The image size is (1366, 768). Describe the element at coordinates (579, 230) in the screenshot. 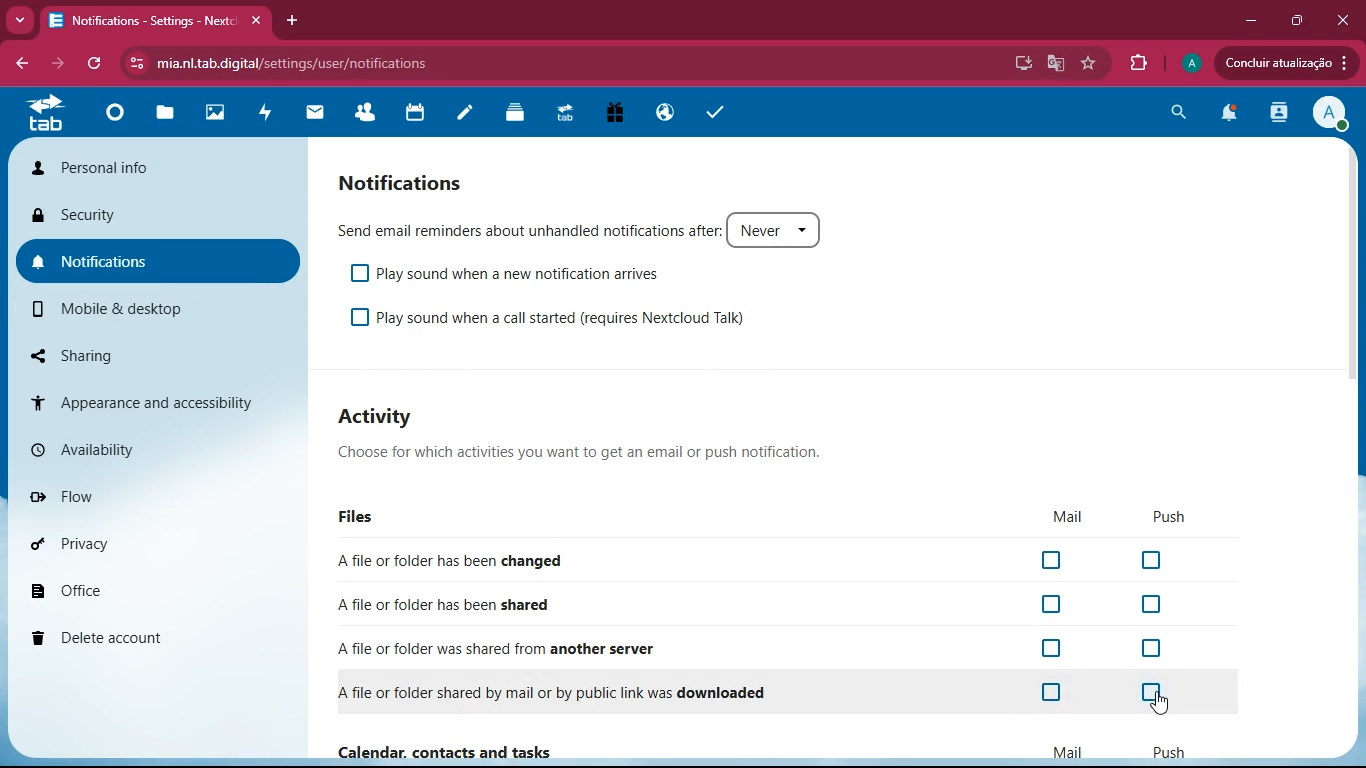

I see `Send email reminders about unhandled notifications after: Never ` at that location.